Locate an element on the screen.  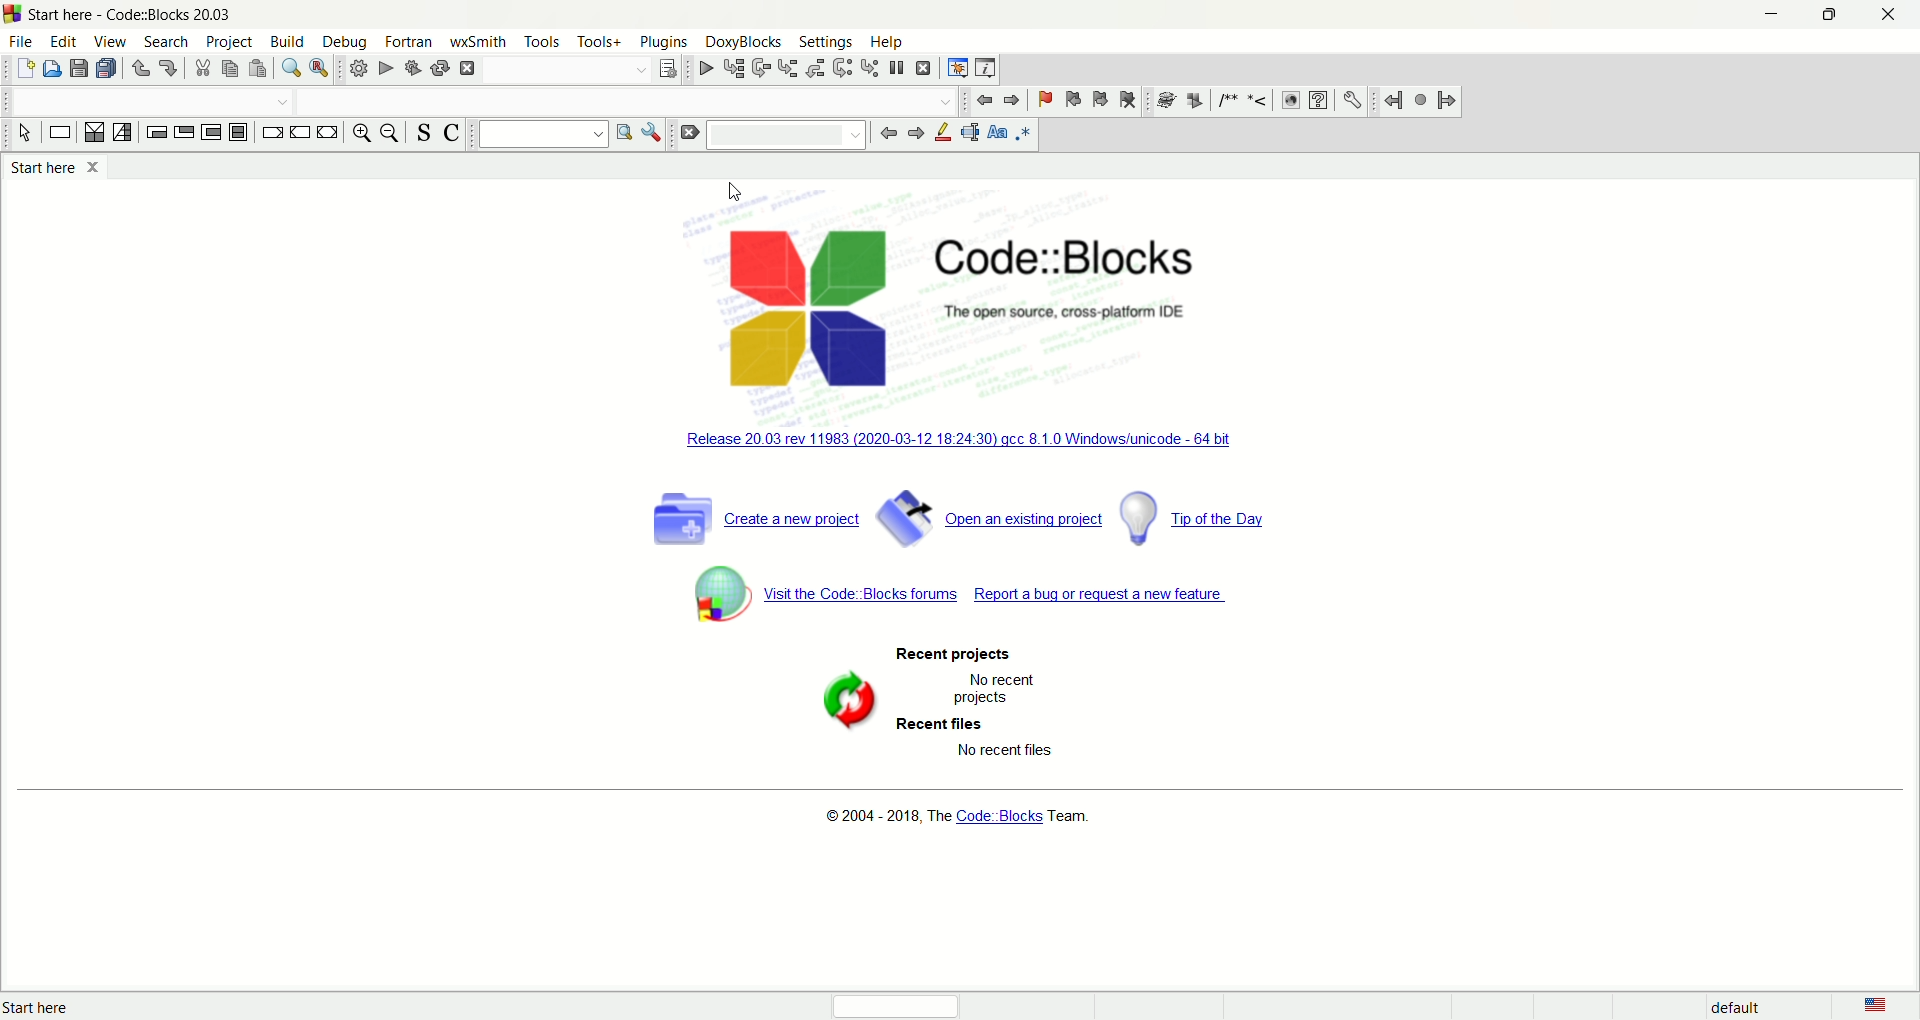
language is located at coordinates (1886, 1007).